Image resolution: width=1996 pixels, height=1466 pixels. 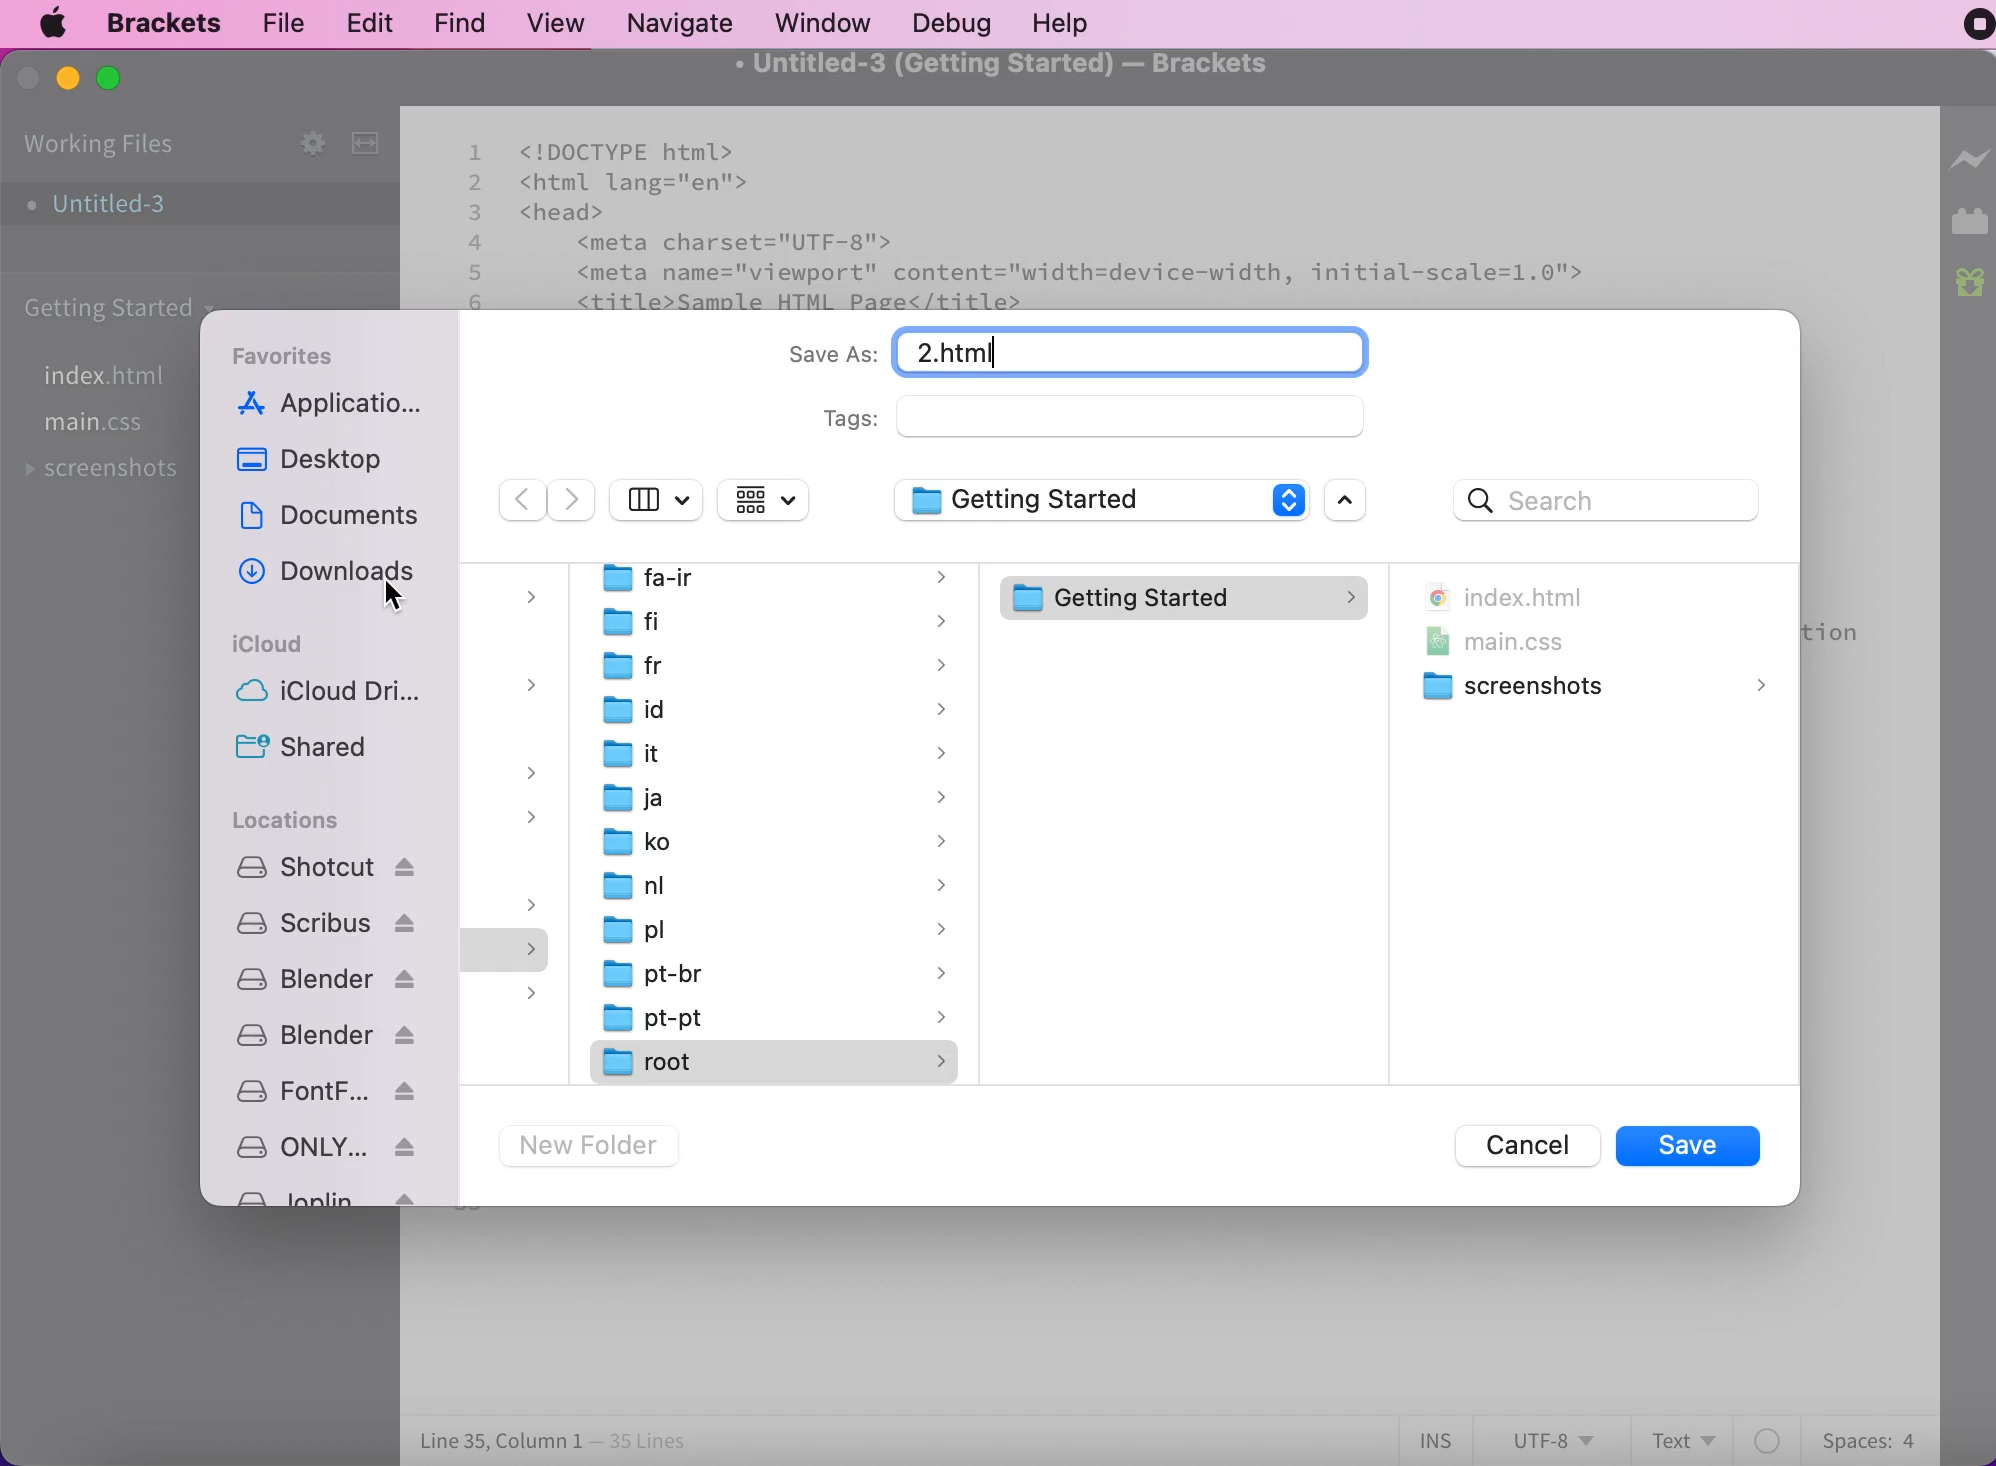 I want to click on open scroll, so click(x=1356, y=499).